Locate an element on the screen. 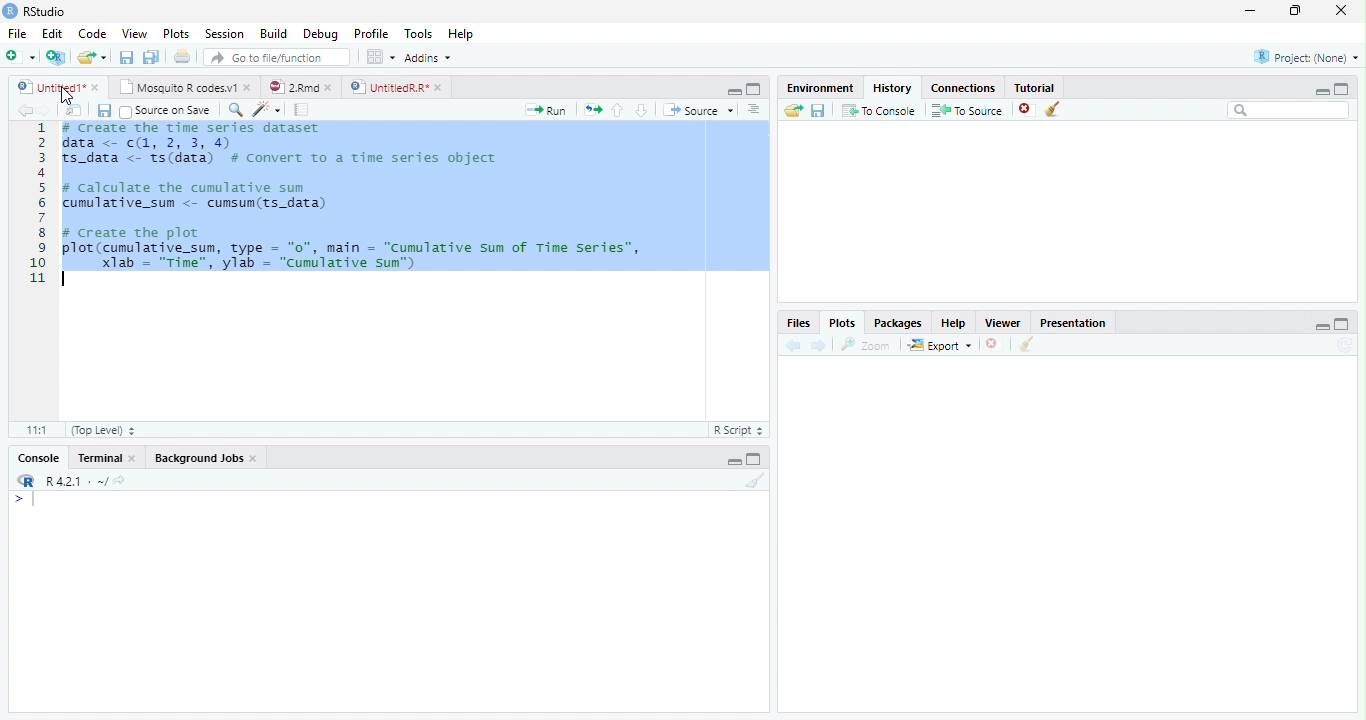 The image size is (1366, 720). R 4.0.1 is located at coordinates (78, 479).